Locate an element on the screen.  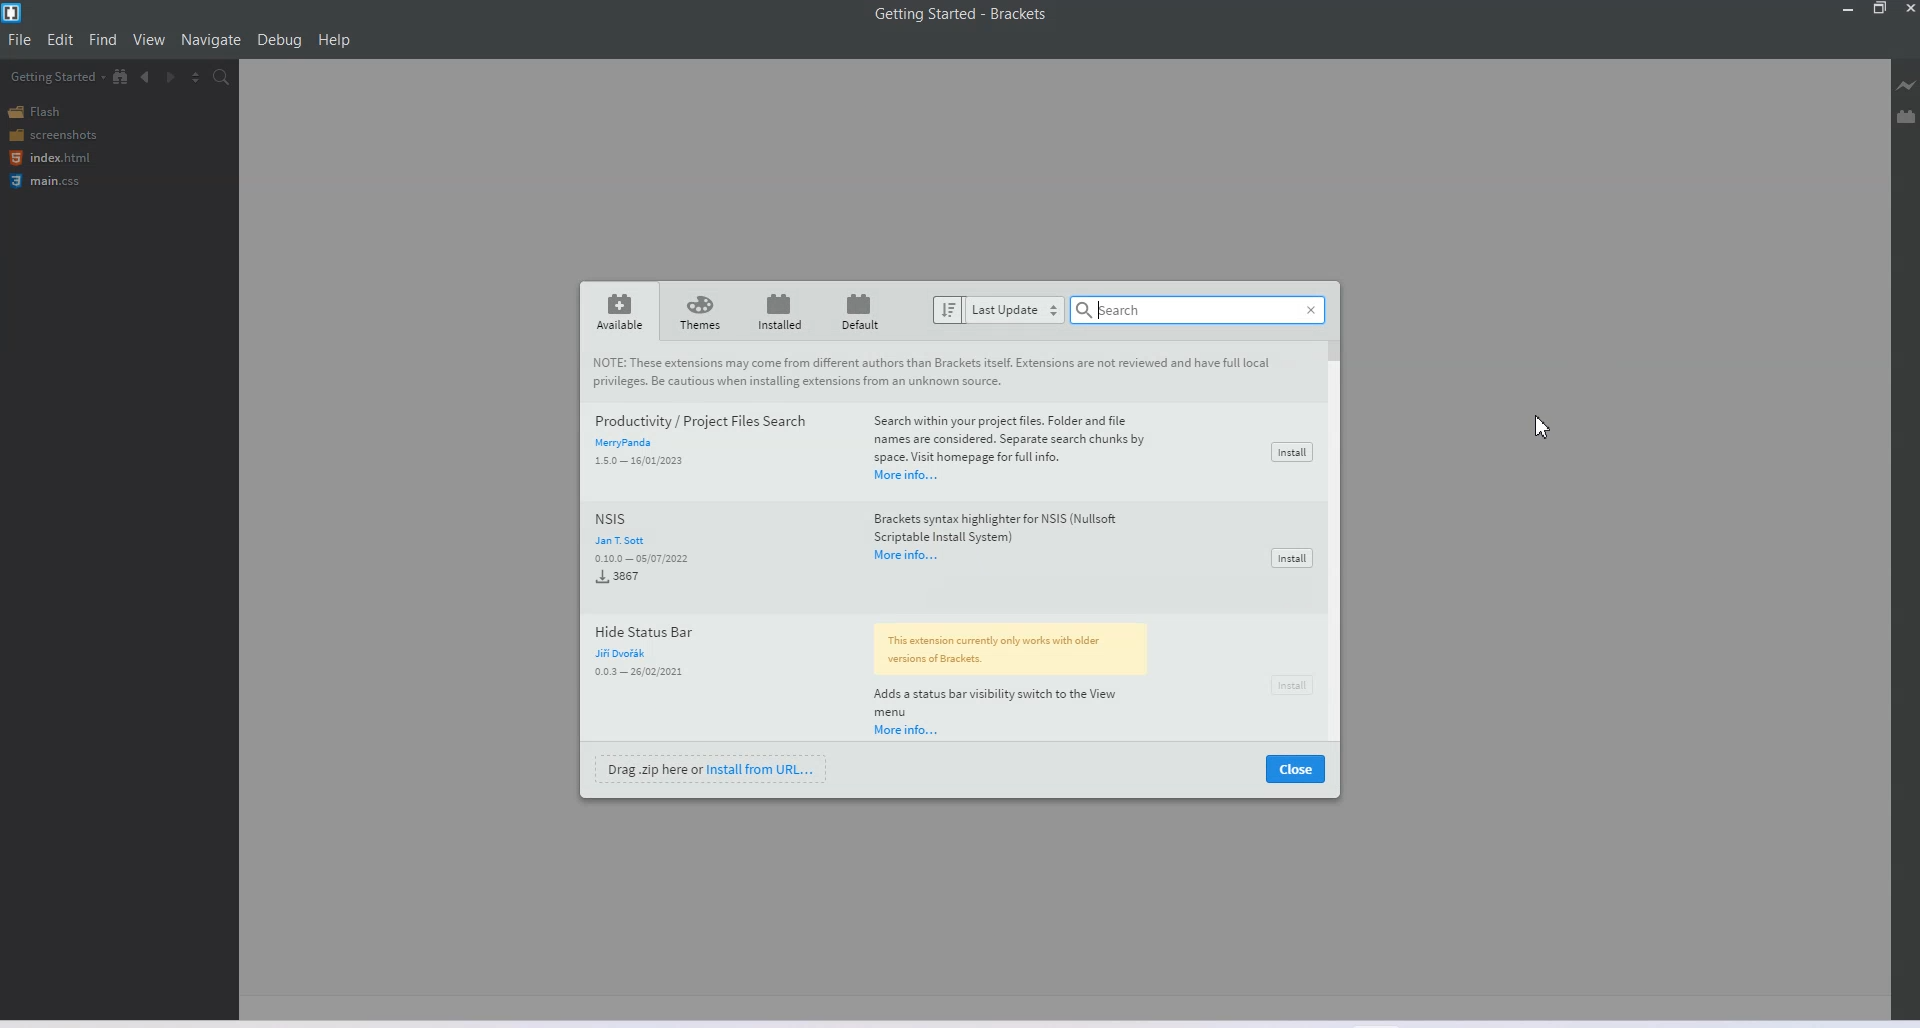
Edit is located at coordinates (60, 40).